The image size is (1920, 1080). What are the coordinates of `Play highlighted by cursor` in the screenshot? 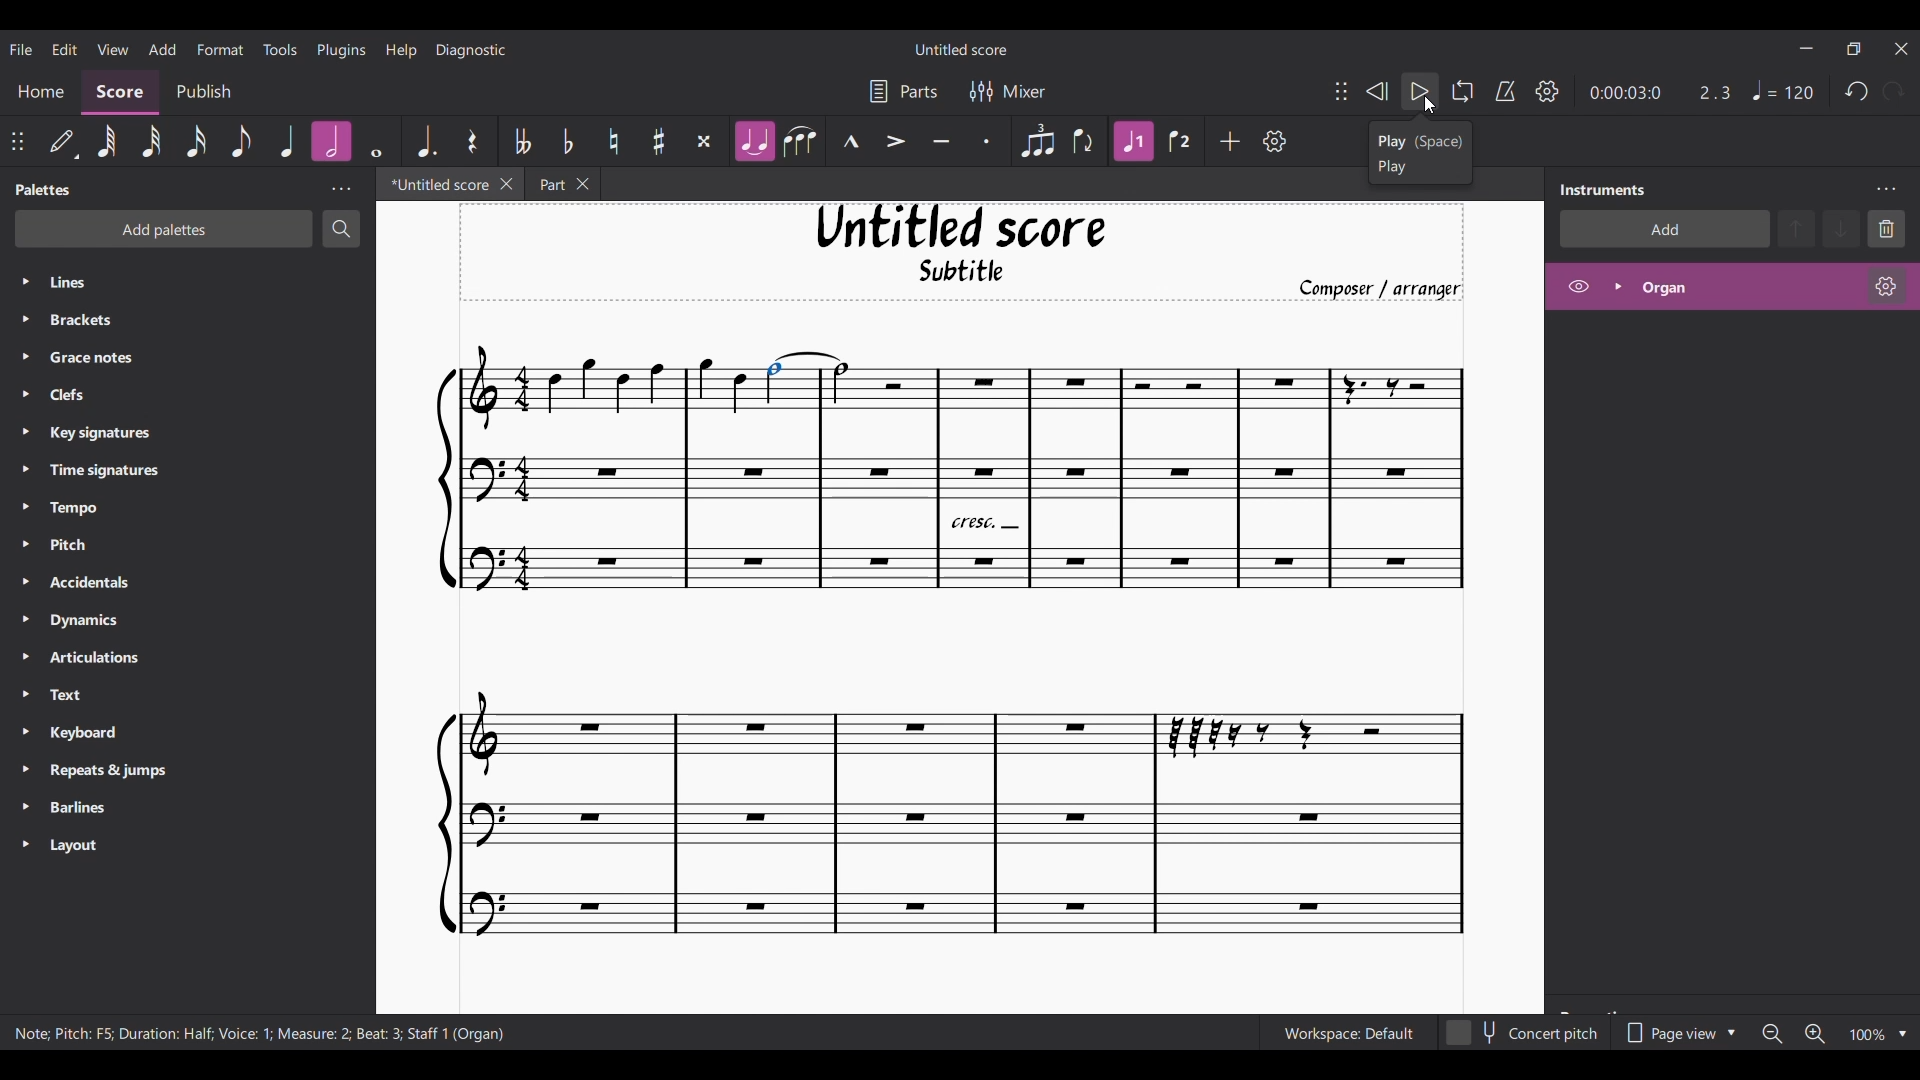 It's located at (1420, 91).